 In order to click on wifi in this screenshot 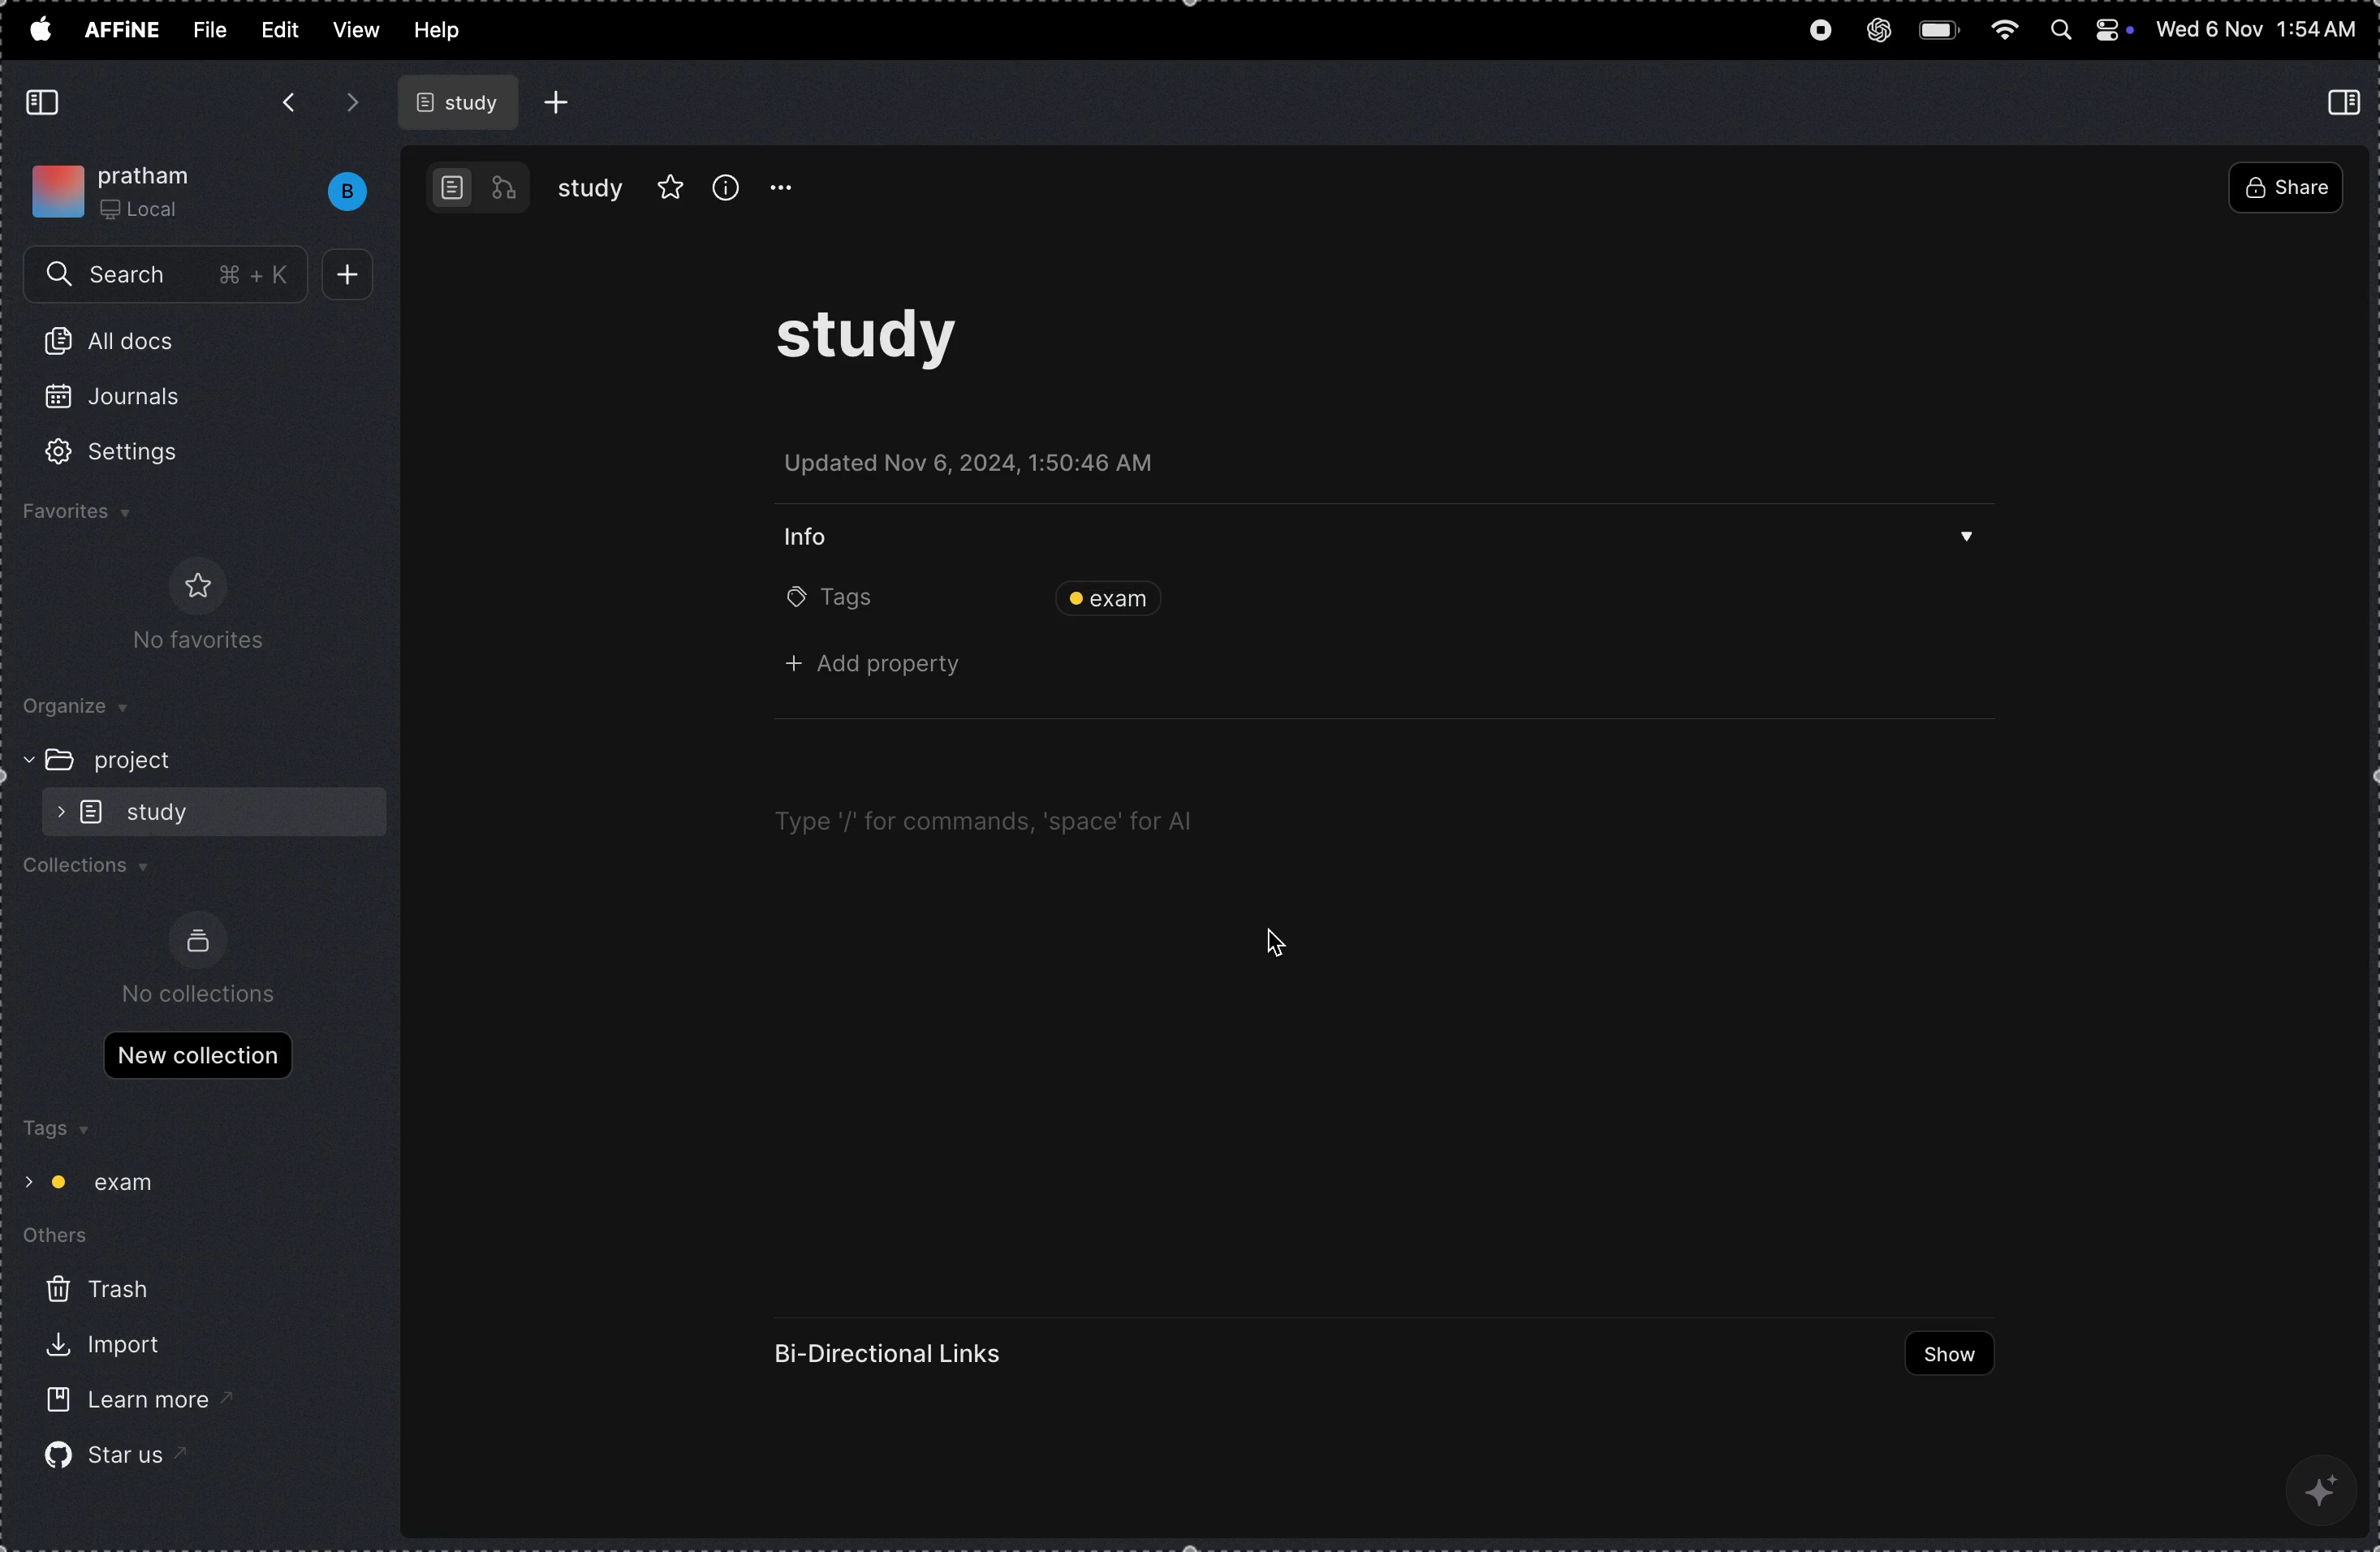, I will do `click(2006, 31)`.